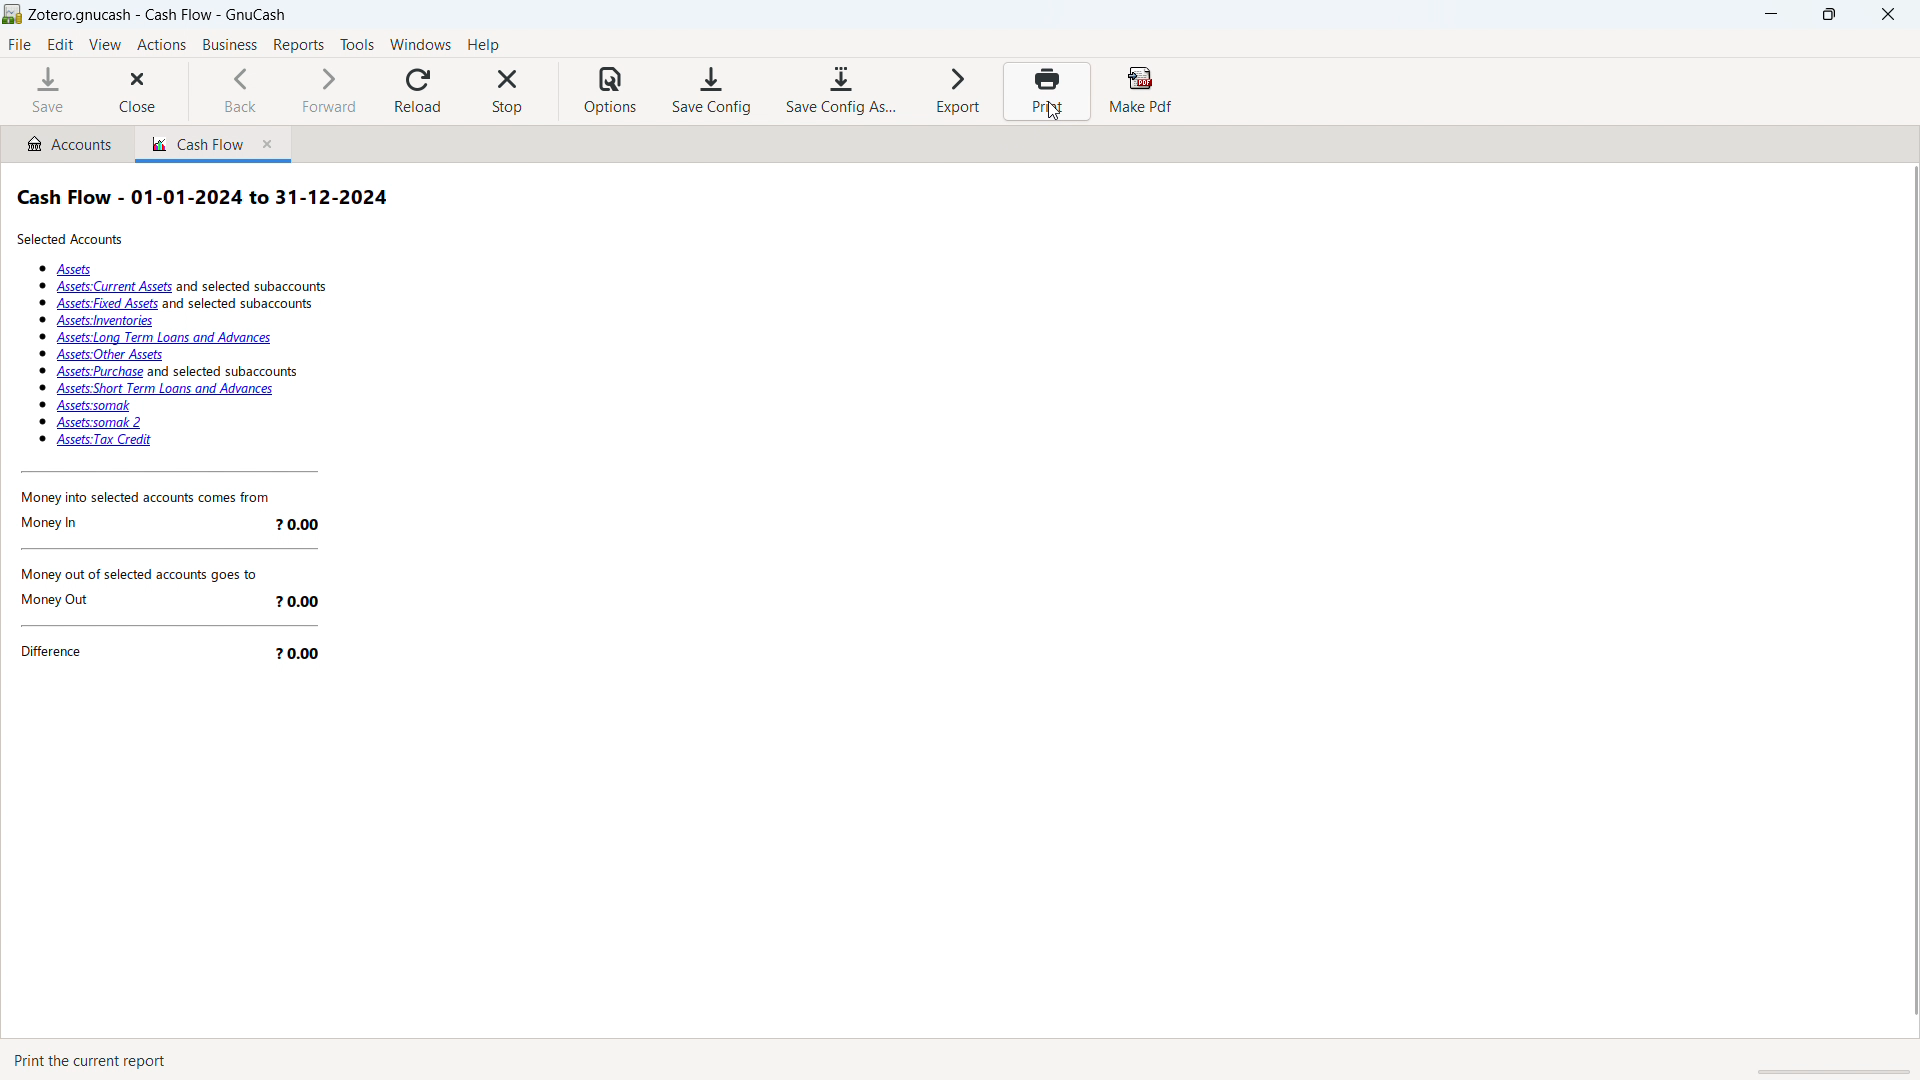  I want to click on Cash Flow - 01-01-2024 to 31-12-2024, so click(205, 194).